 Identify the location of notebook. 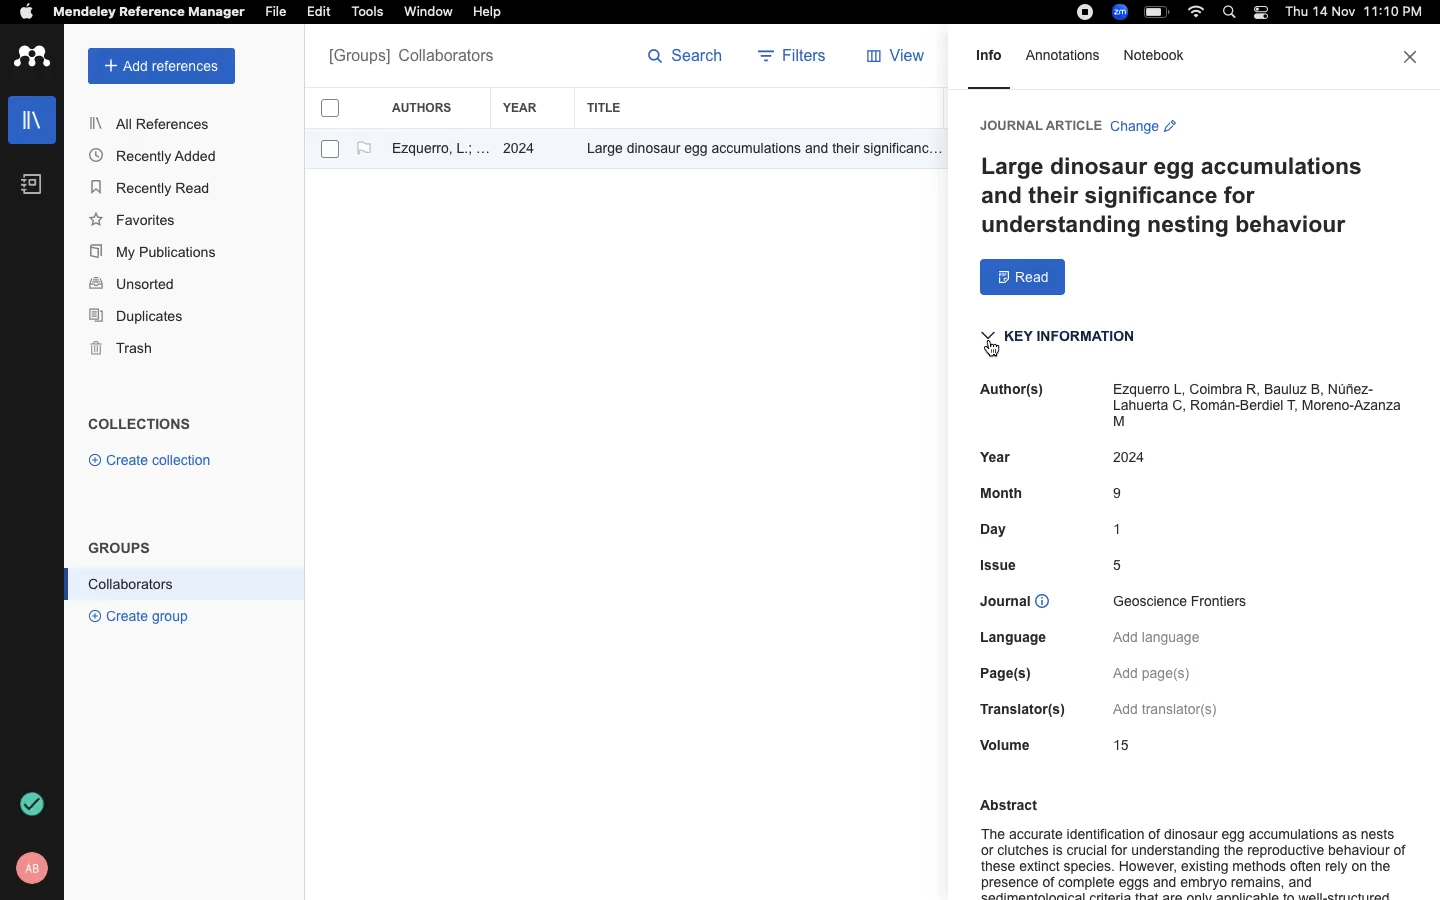
(1157, 57).